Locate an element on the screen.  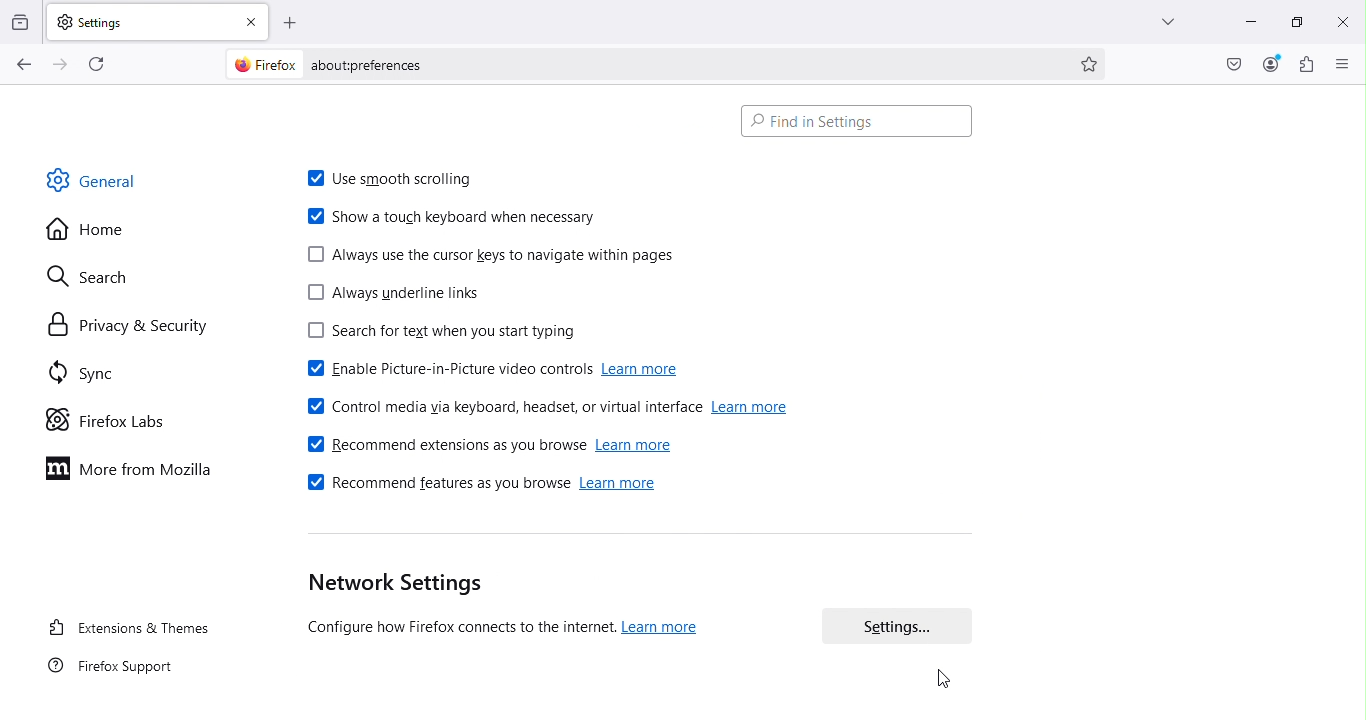
Network settings is located at coordinates (525, 606).